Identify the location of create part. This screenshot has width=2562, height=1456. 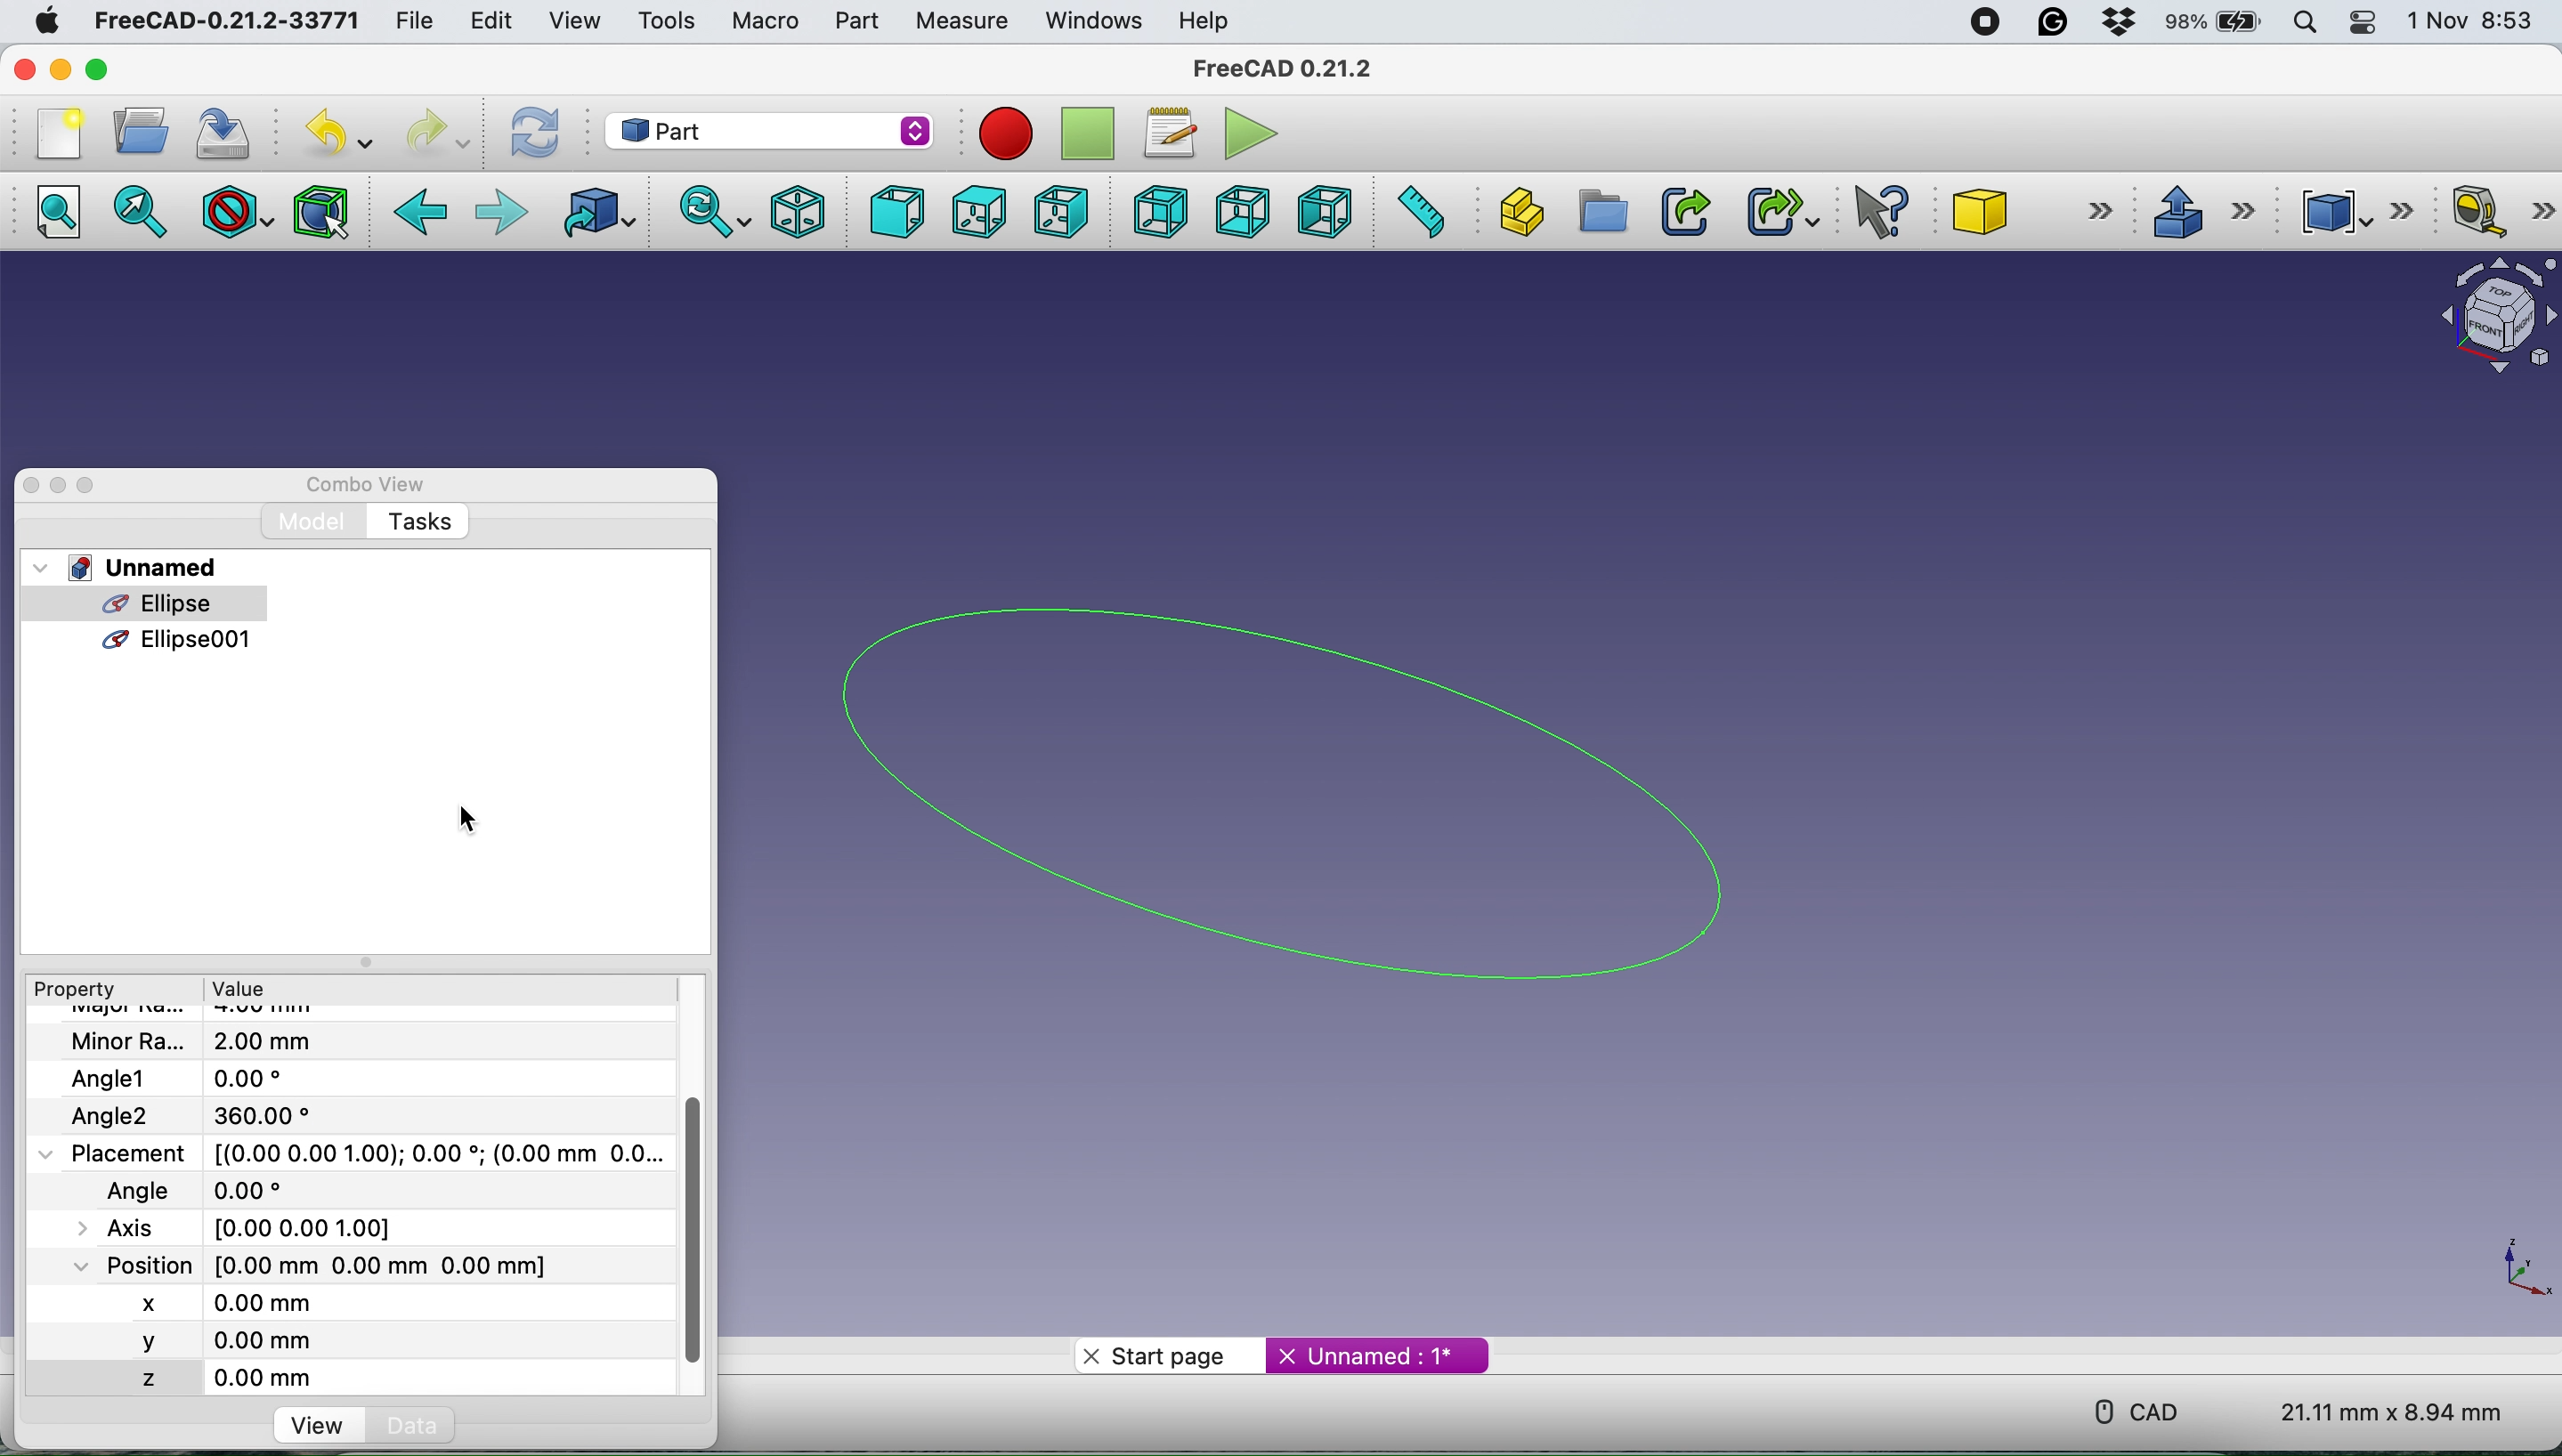
(1514, 213).